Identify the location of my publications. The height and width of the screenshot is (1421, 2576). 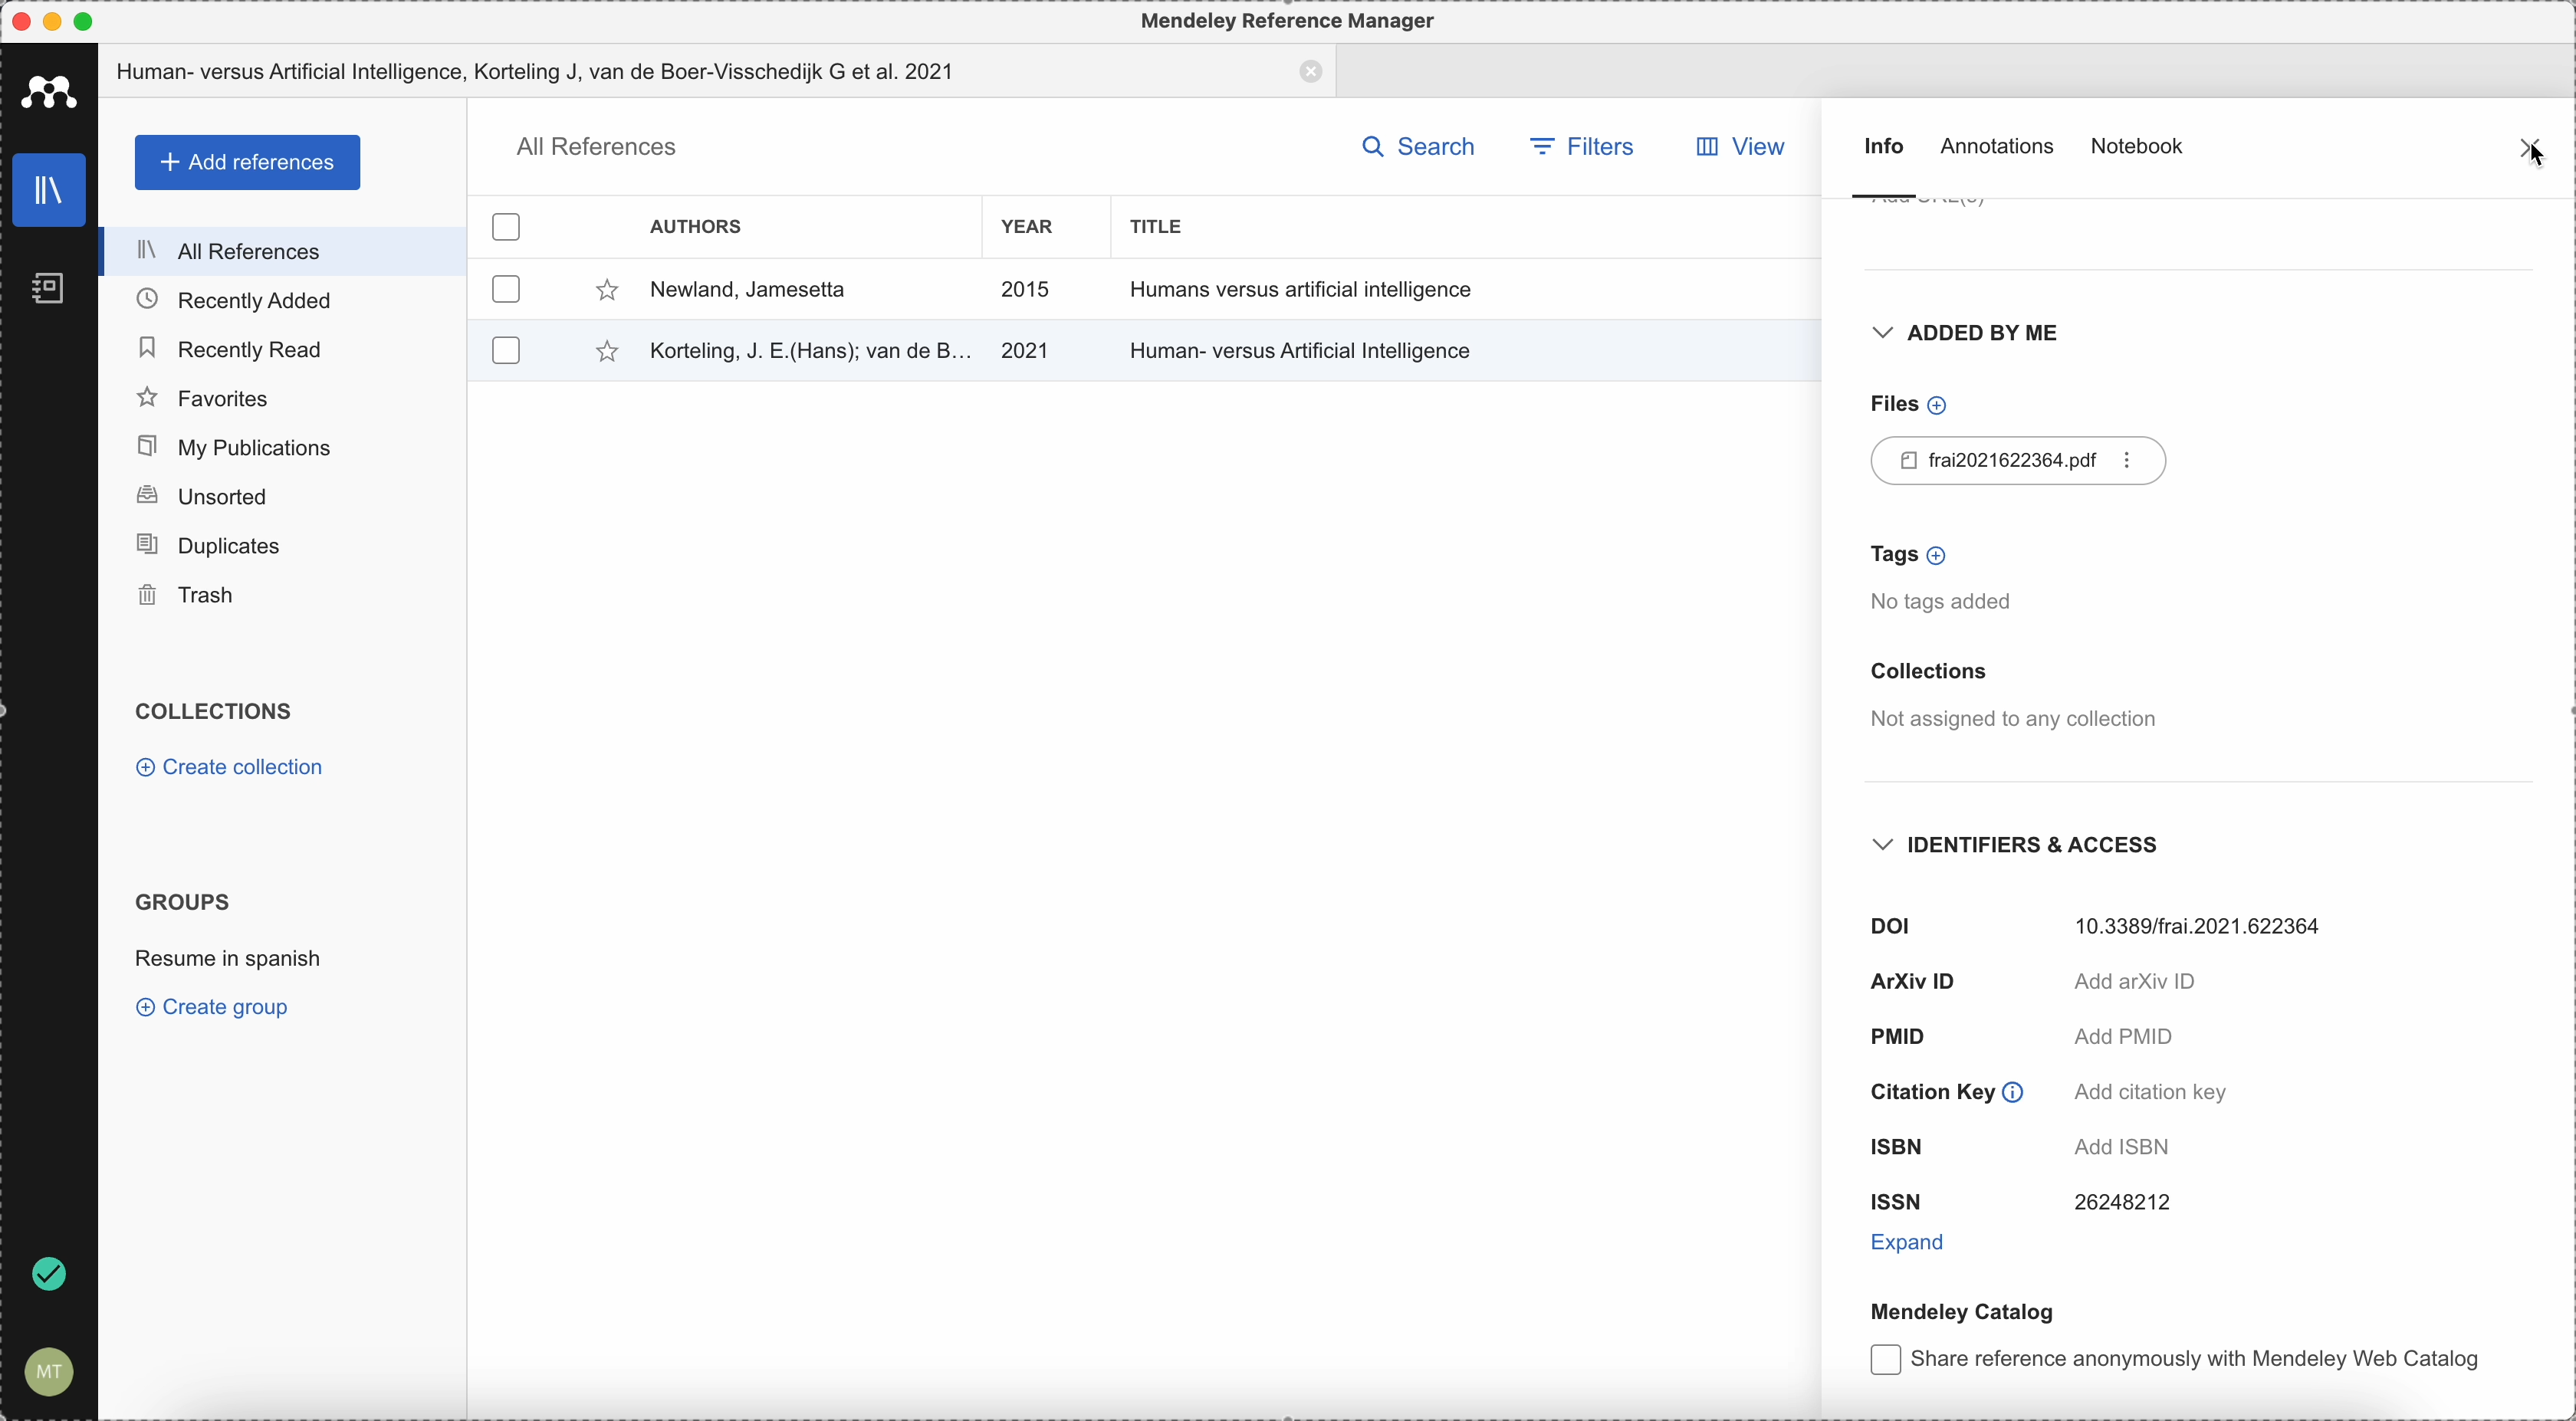
(287, 447).